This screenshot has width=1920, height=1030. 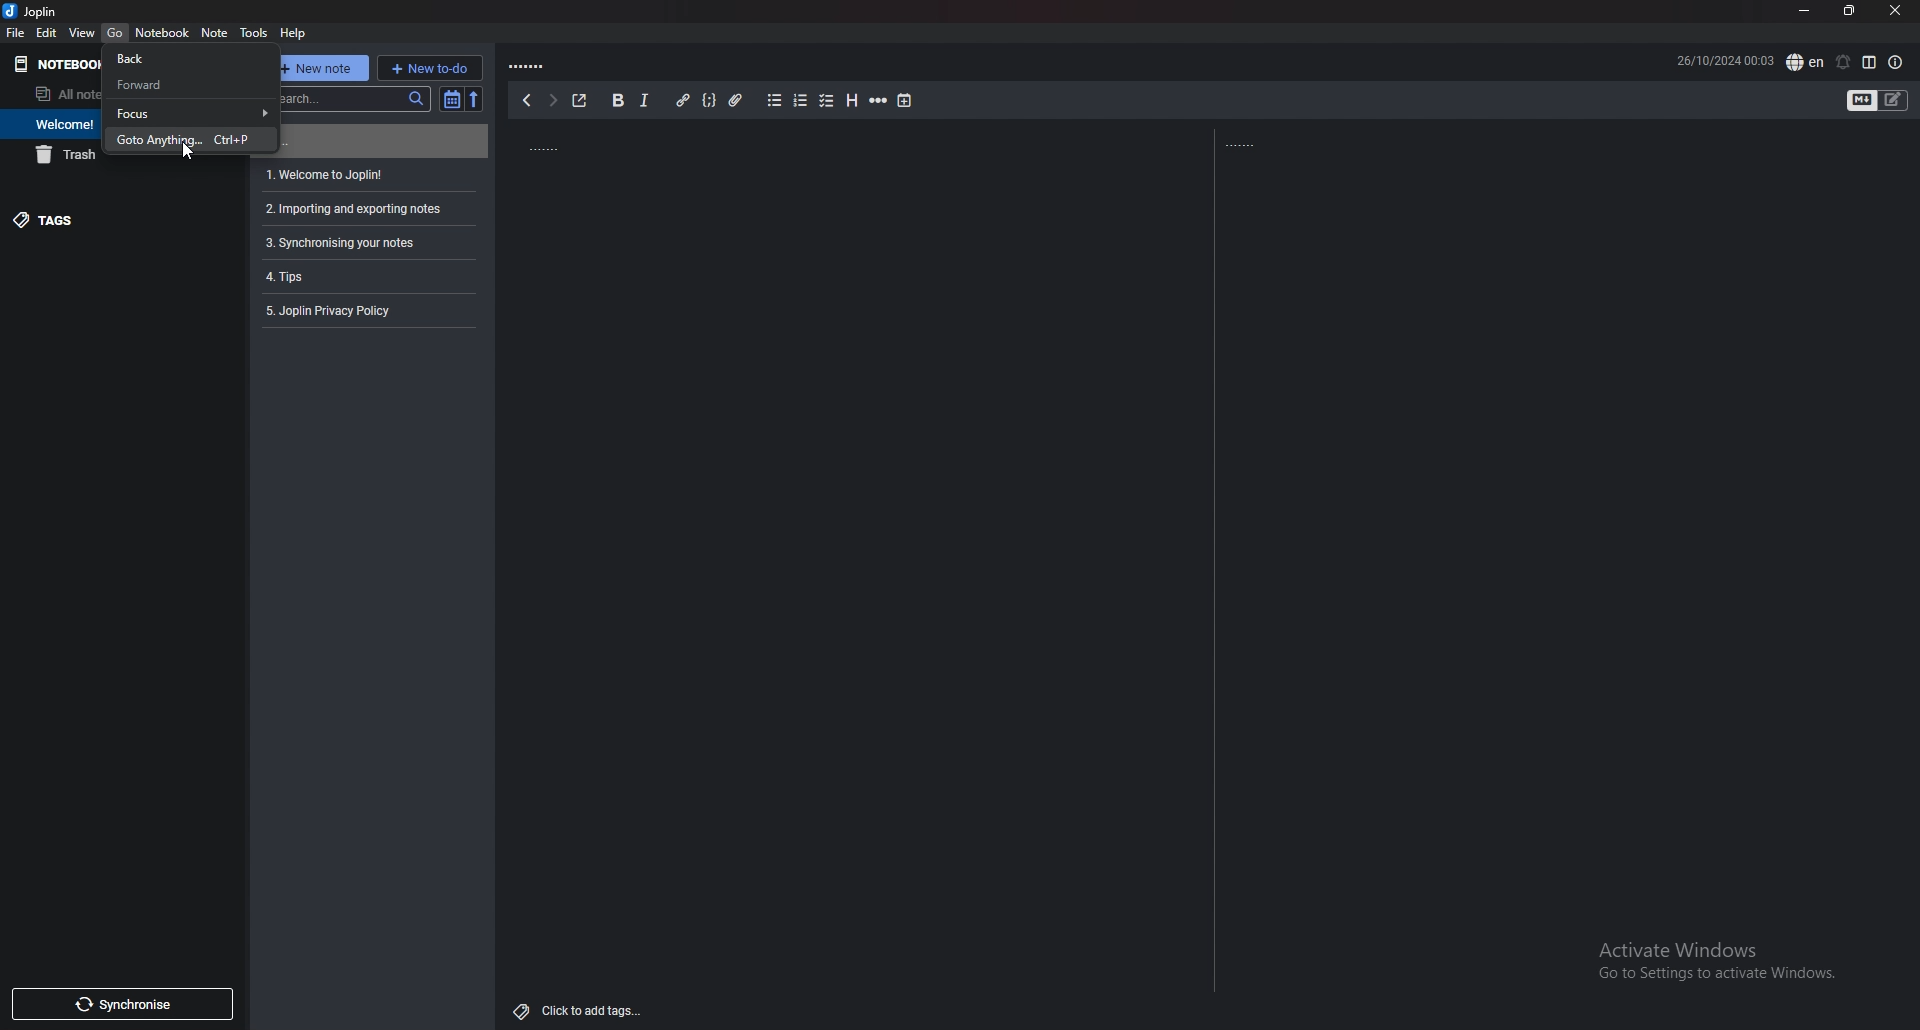 I want to click on new note, so click(x=321, y=68).